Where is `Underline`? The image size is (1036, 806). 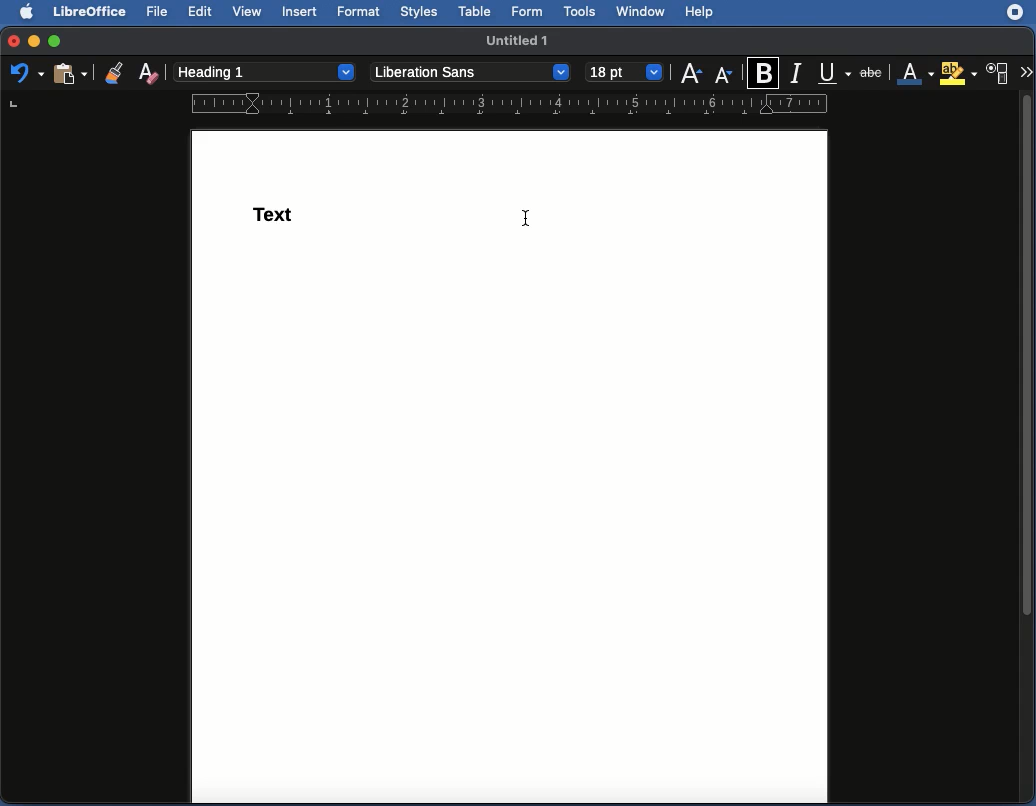 Underline is located at coordinates (836, 73).